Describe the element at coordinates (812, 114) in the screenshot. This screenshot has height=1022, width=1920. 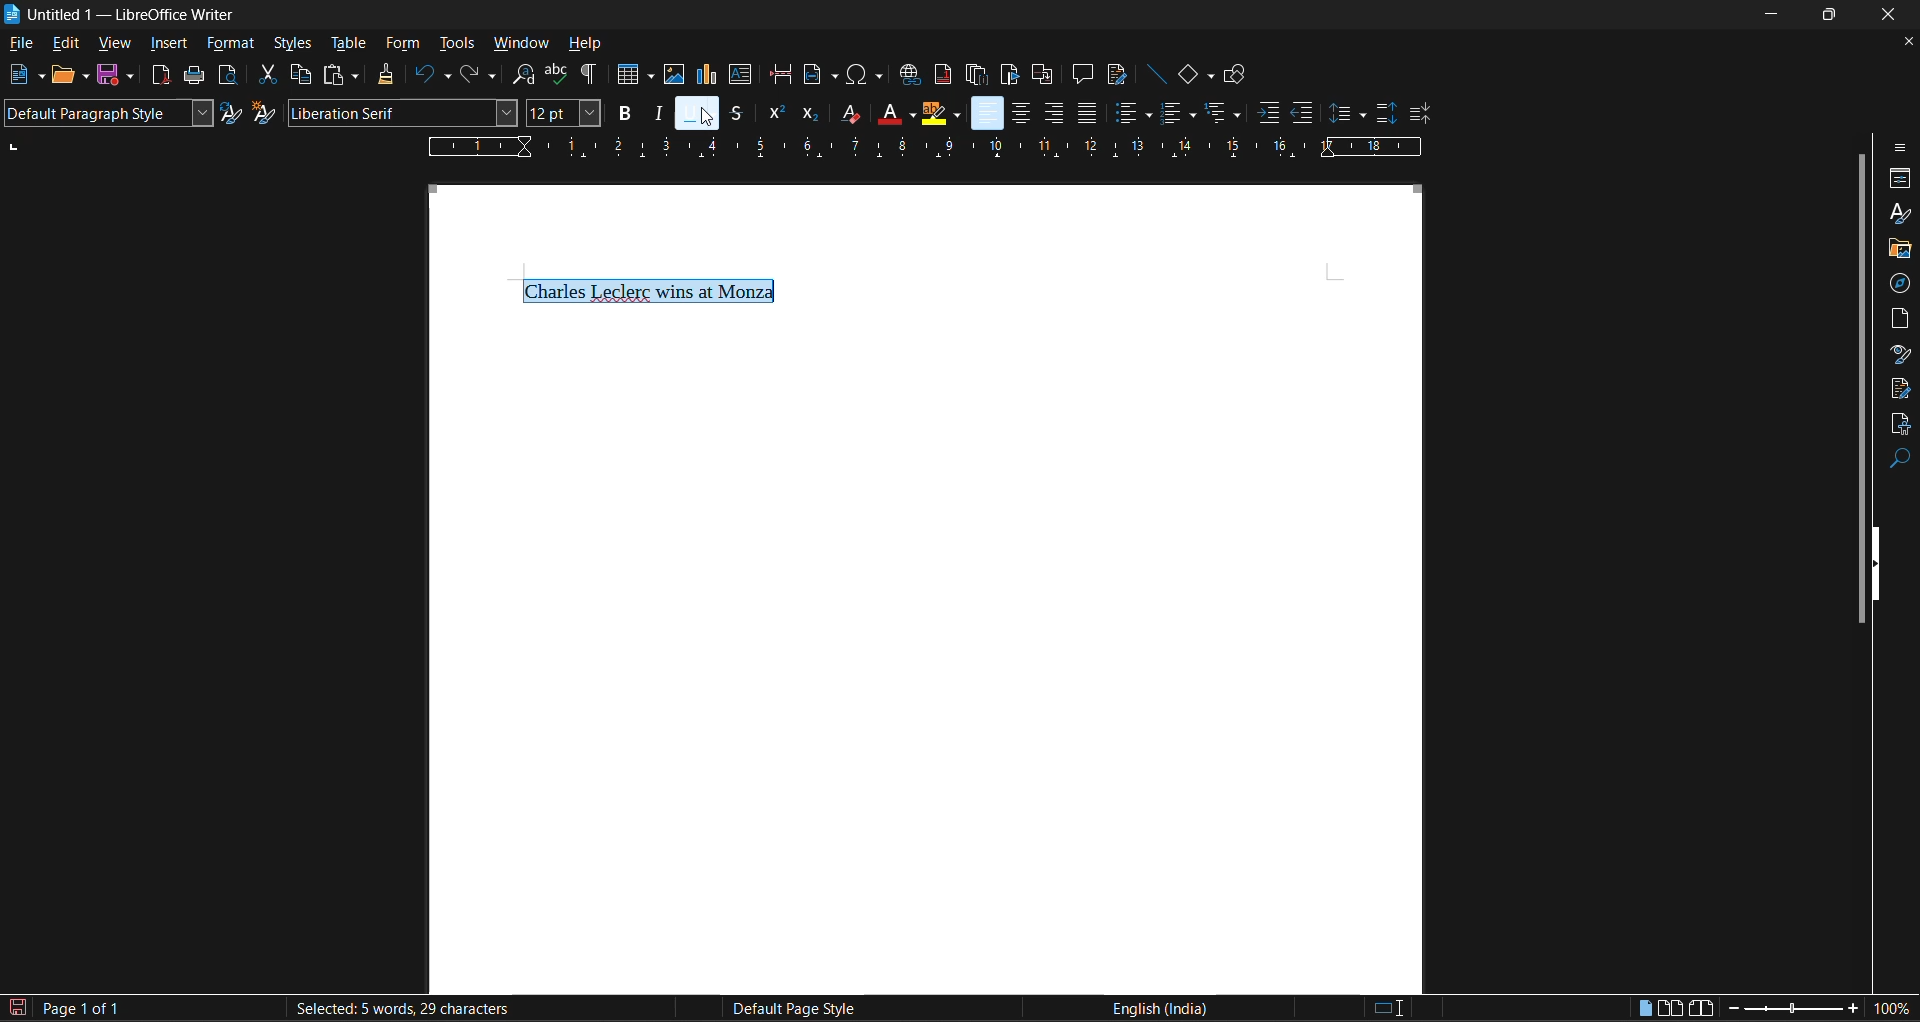
I see `subscript` at that location.